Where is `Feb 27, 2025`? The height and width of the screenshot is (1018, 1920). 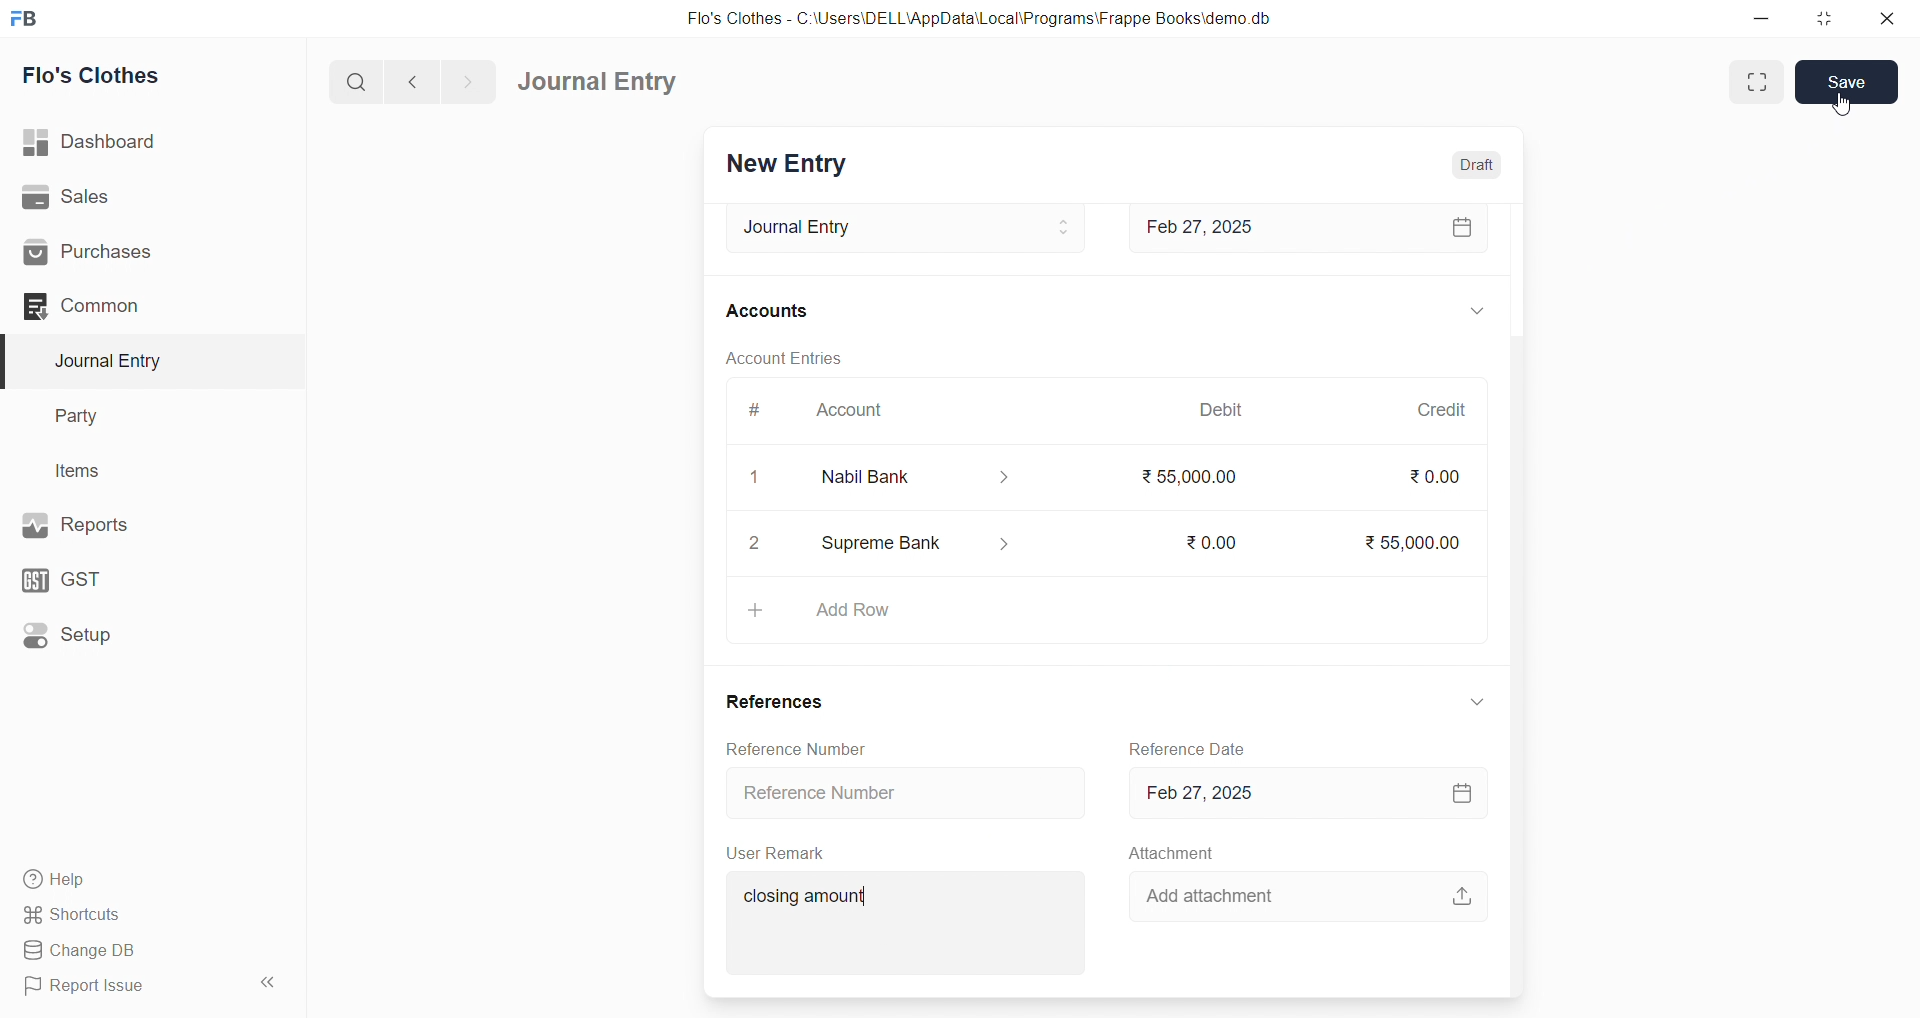 Feb 27, 2025 is located at coordinates (1310, 230).